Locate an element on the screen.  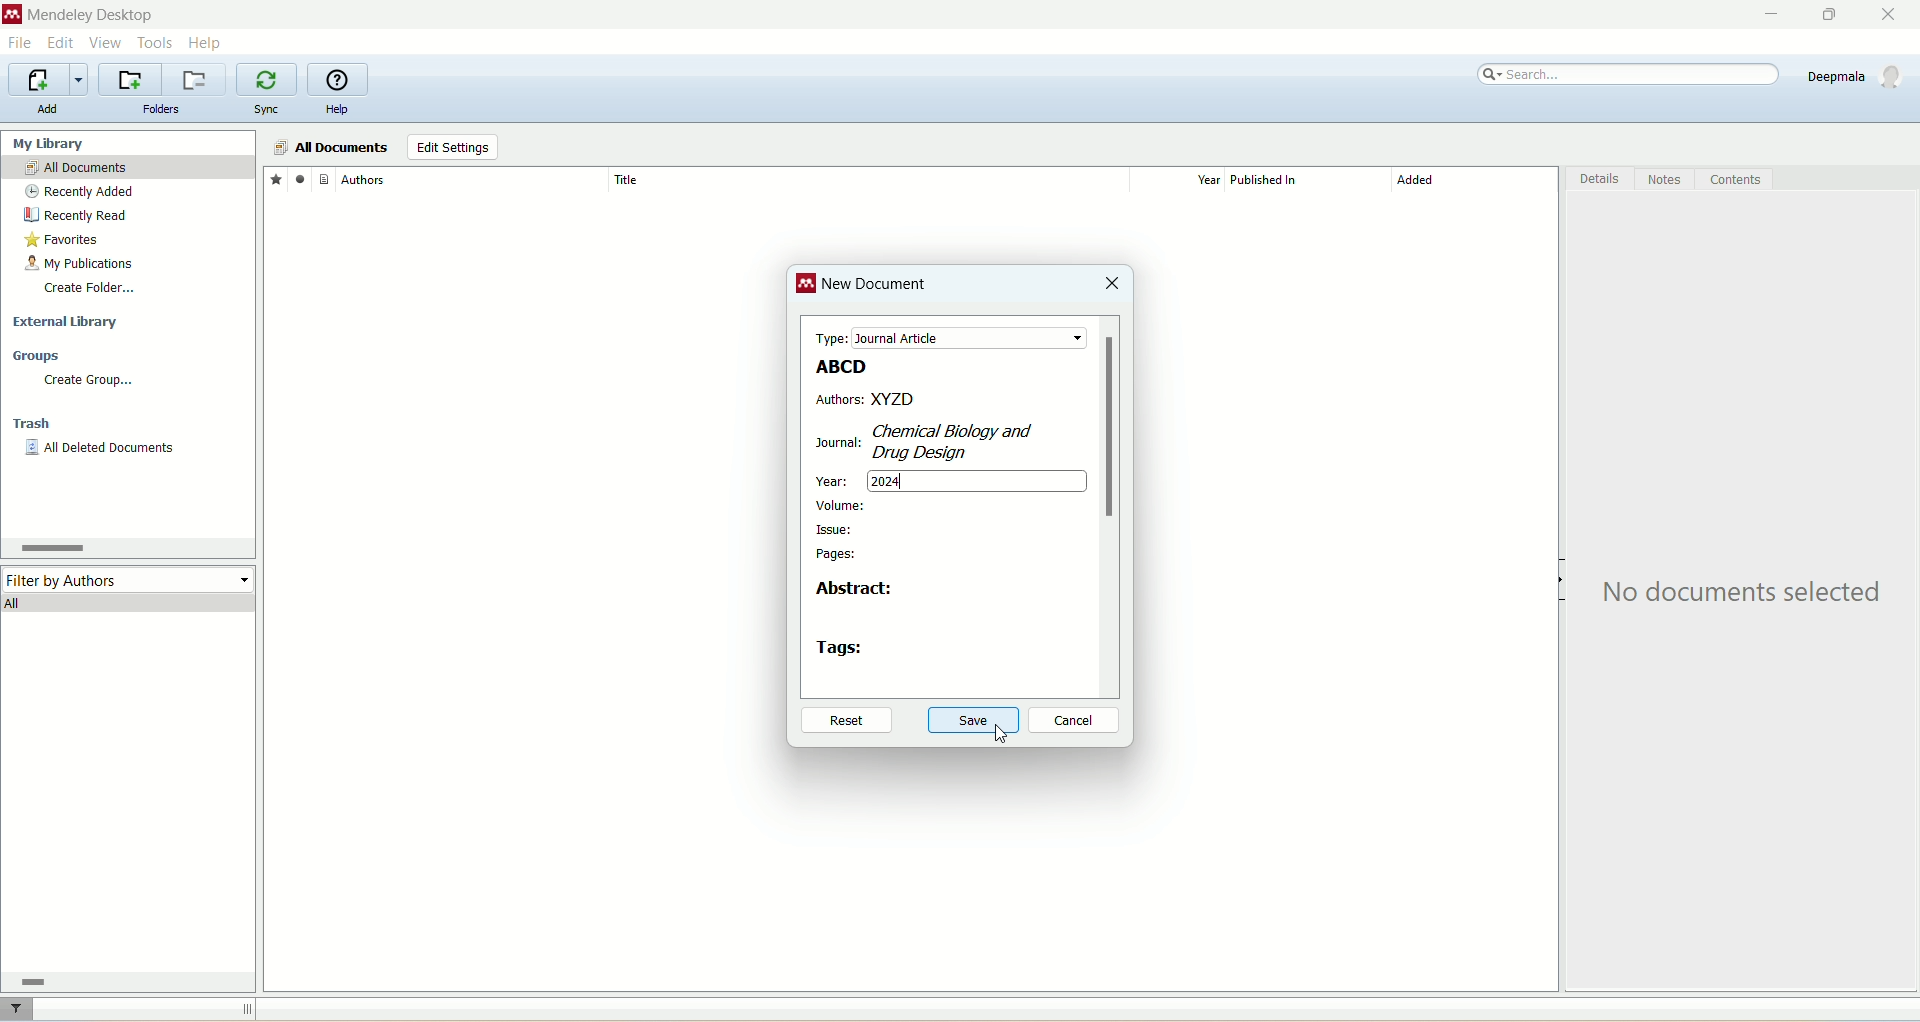
CH is located at coordinates (969, 431).